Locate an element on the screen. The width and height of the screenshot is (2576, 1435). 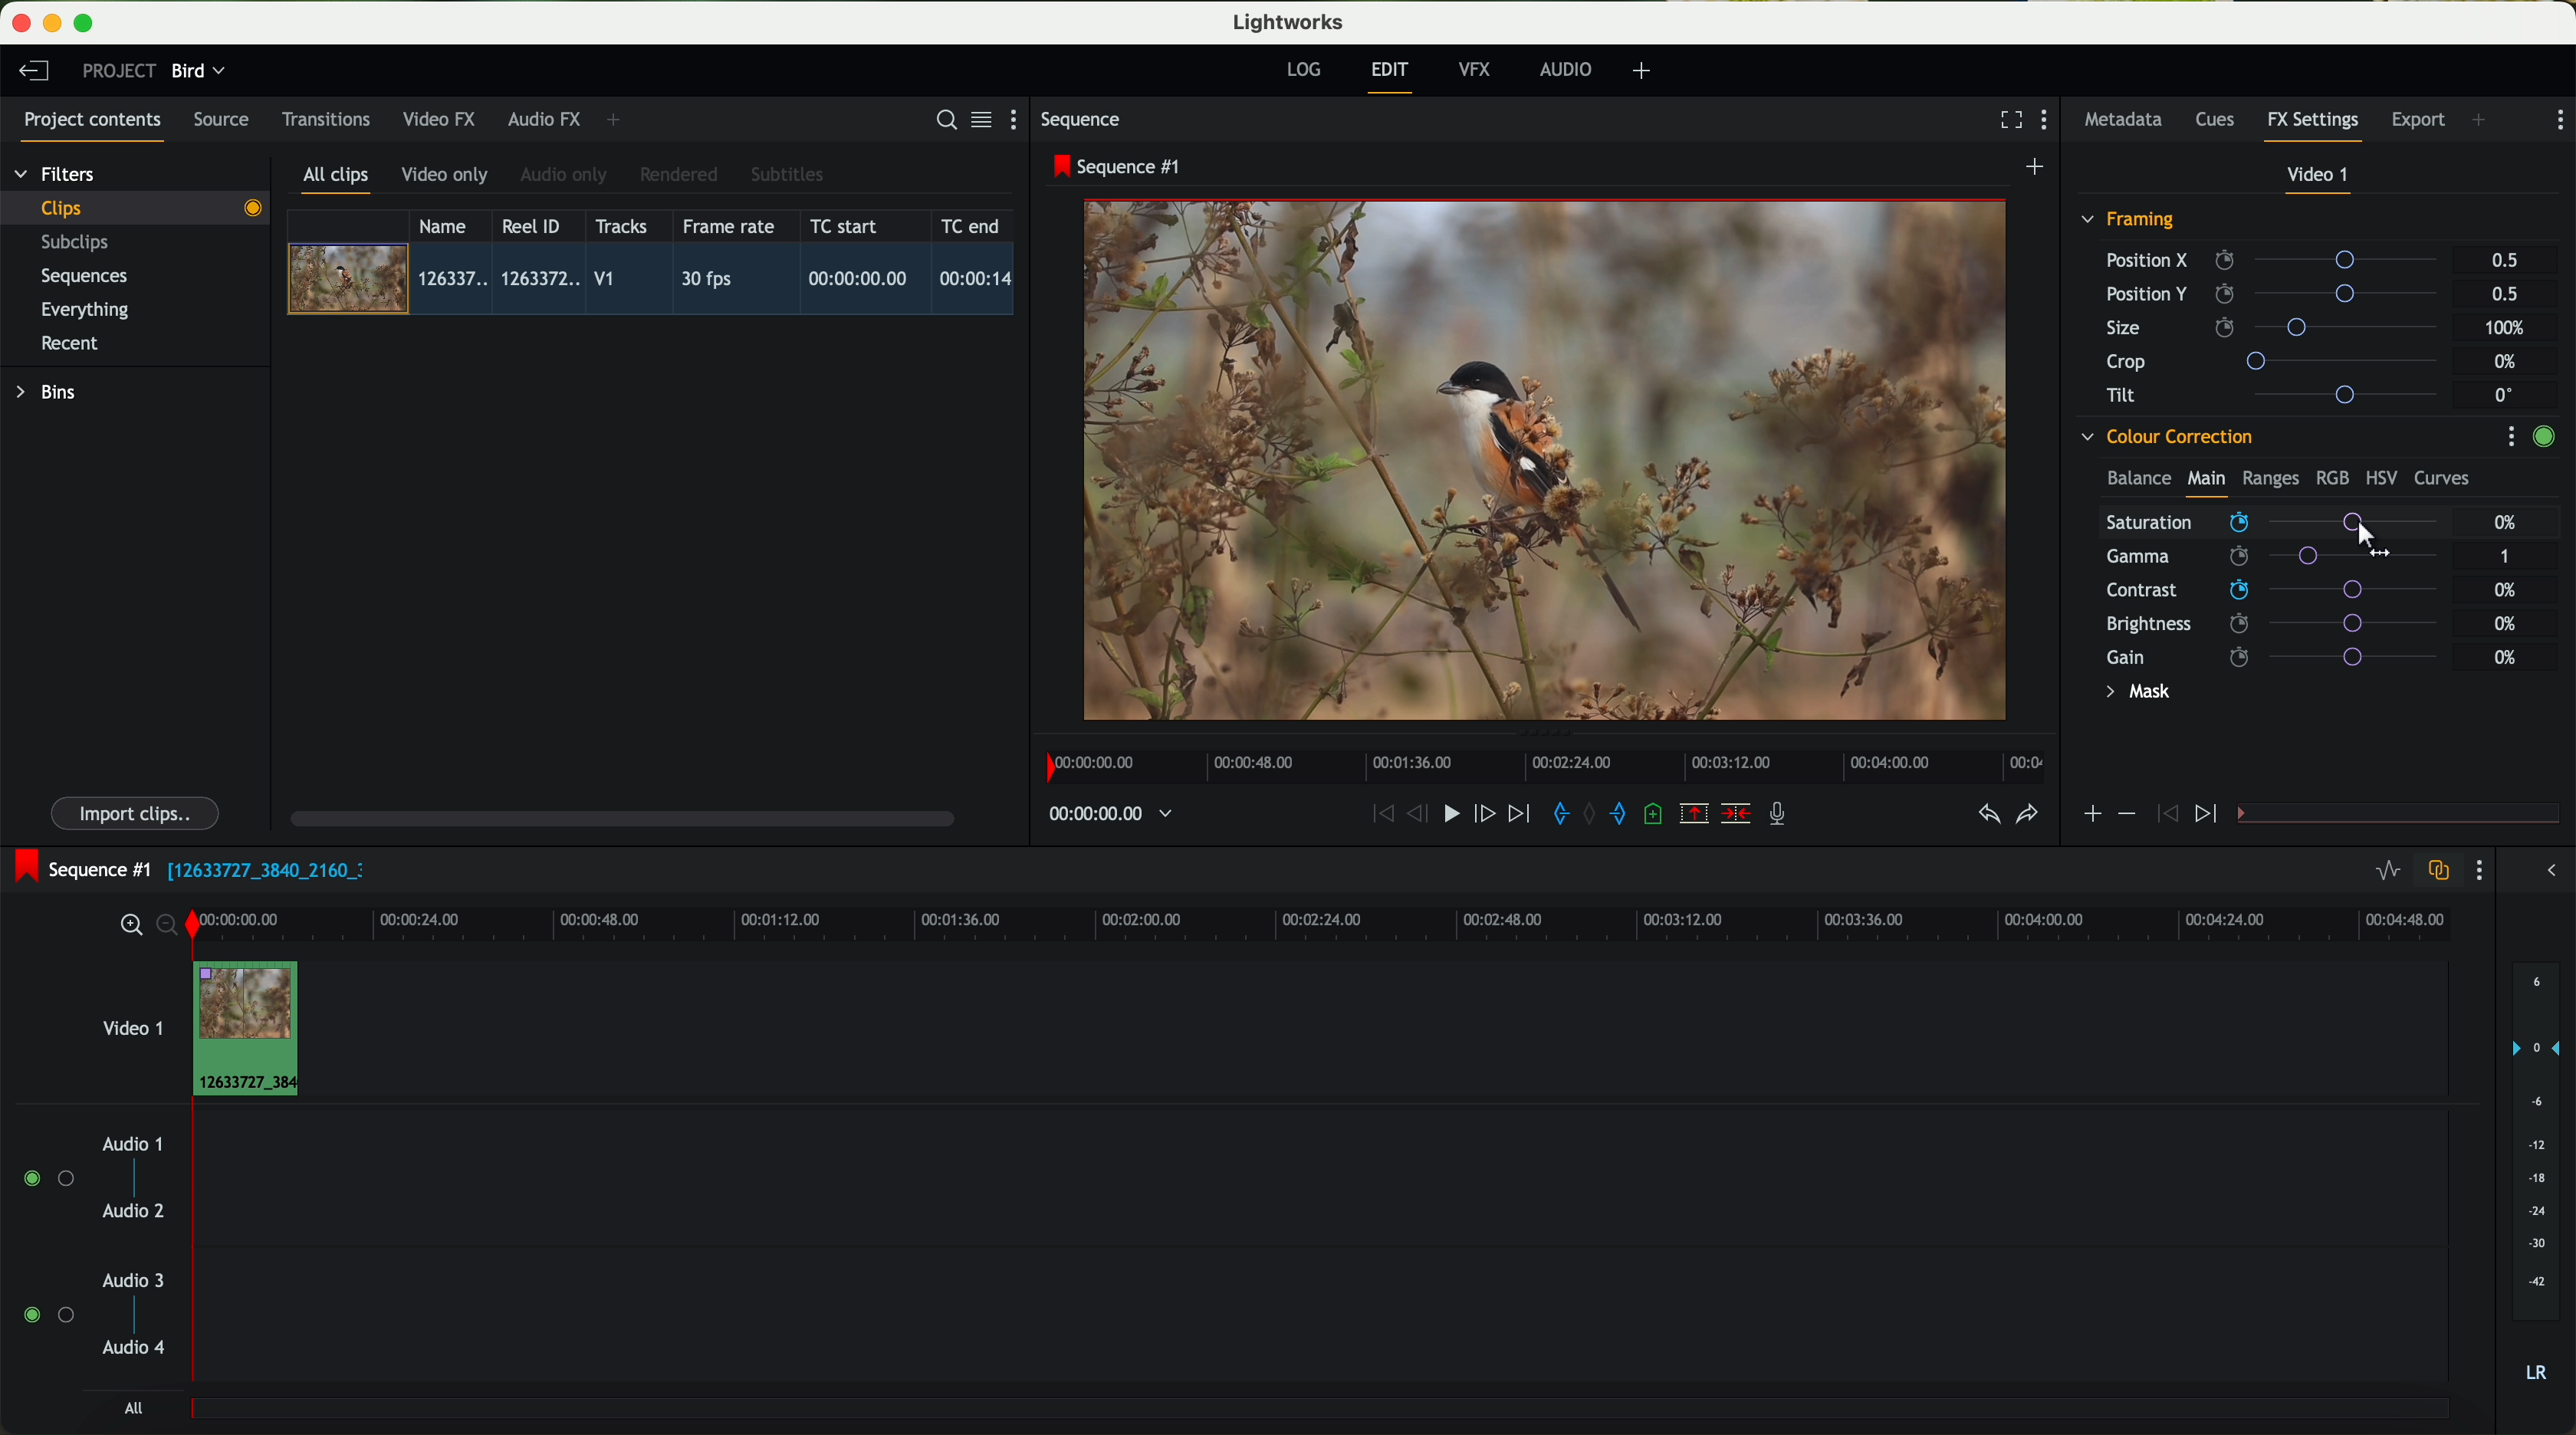
drag video to video track 1 is located at coordinates (254, 1030).